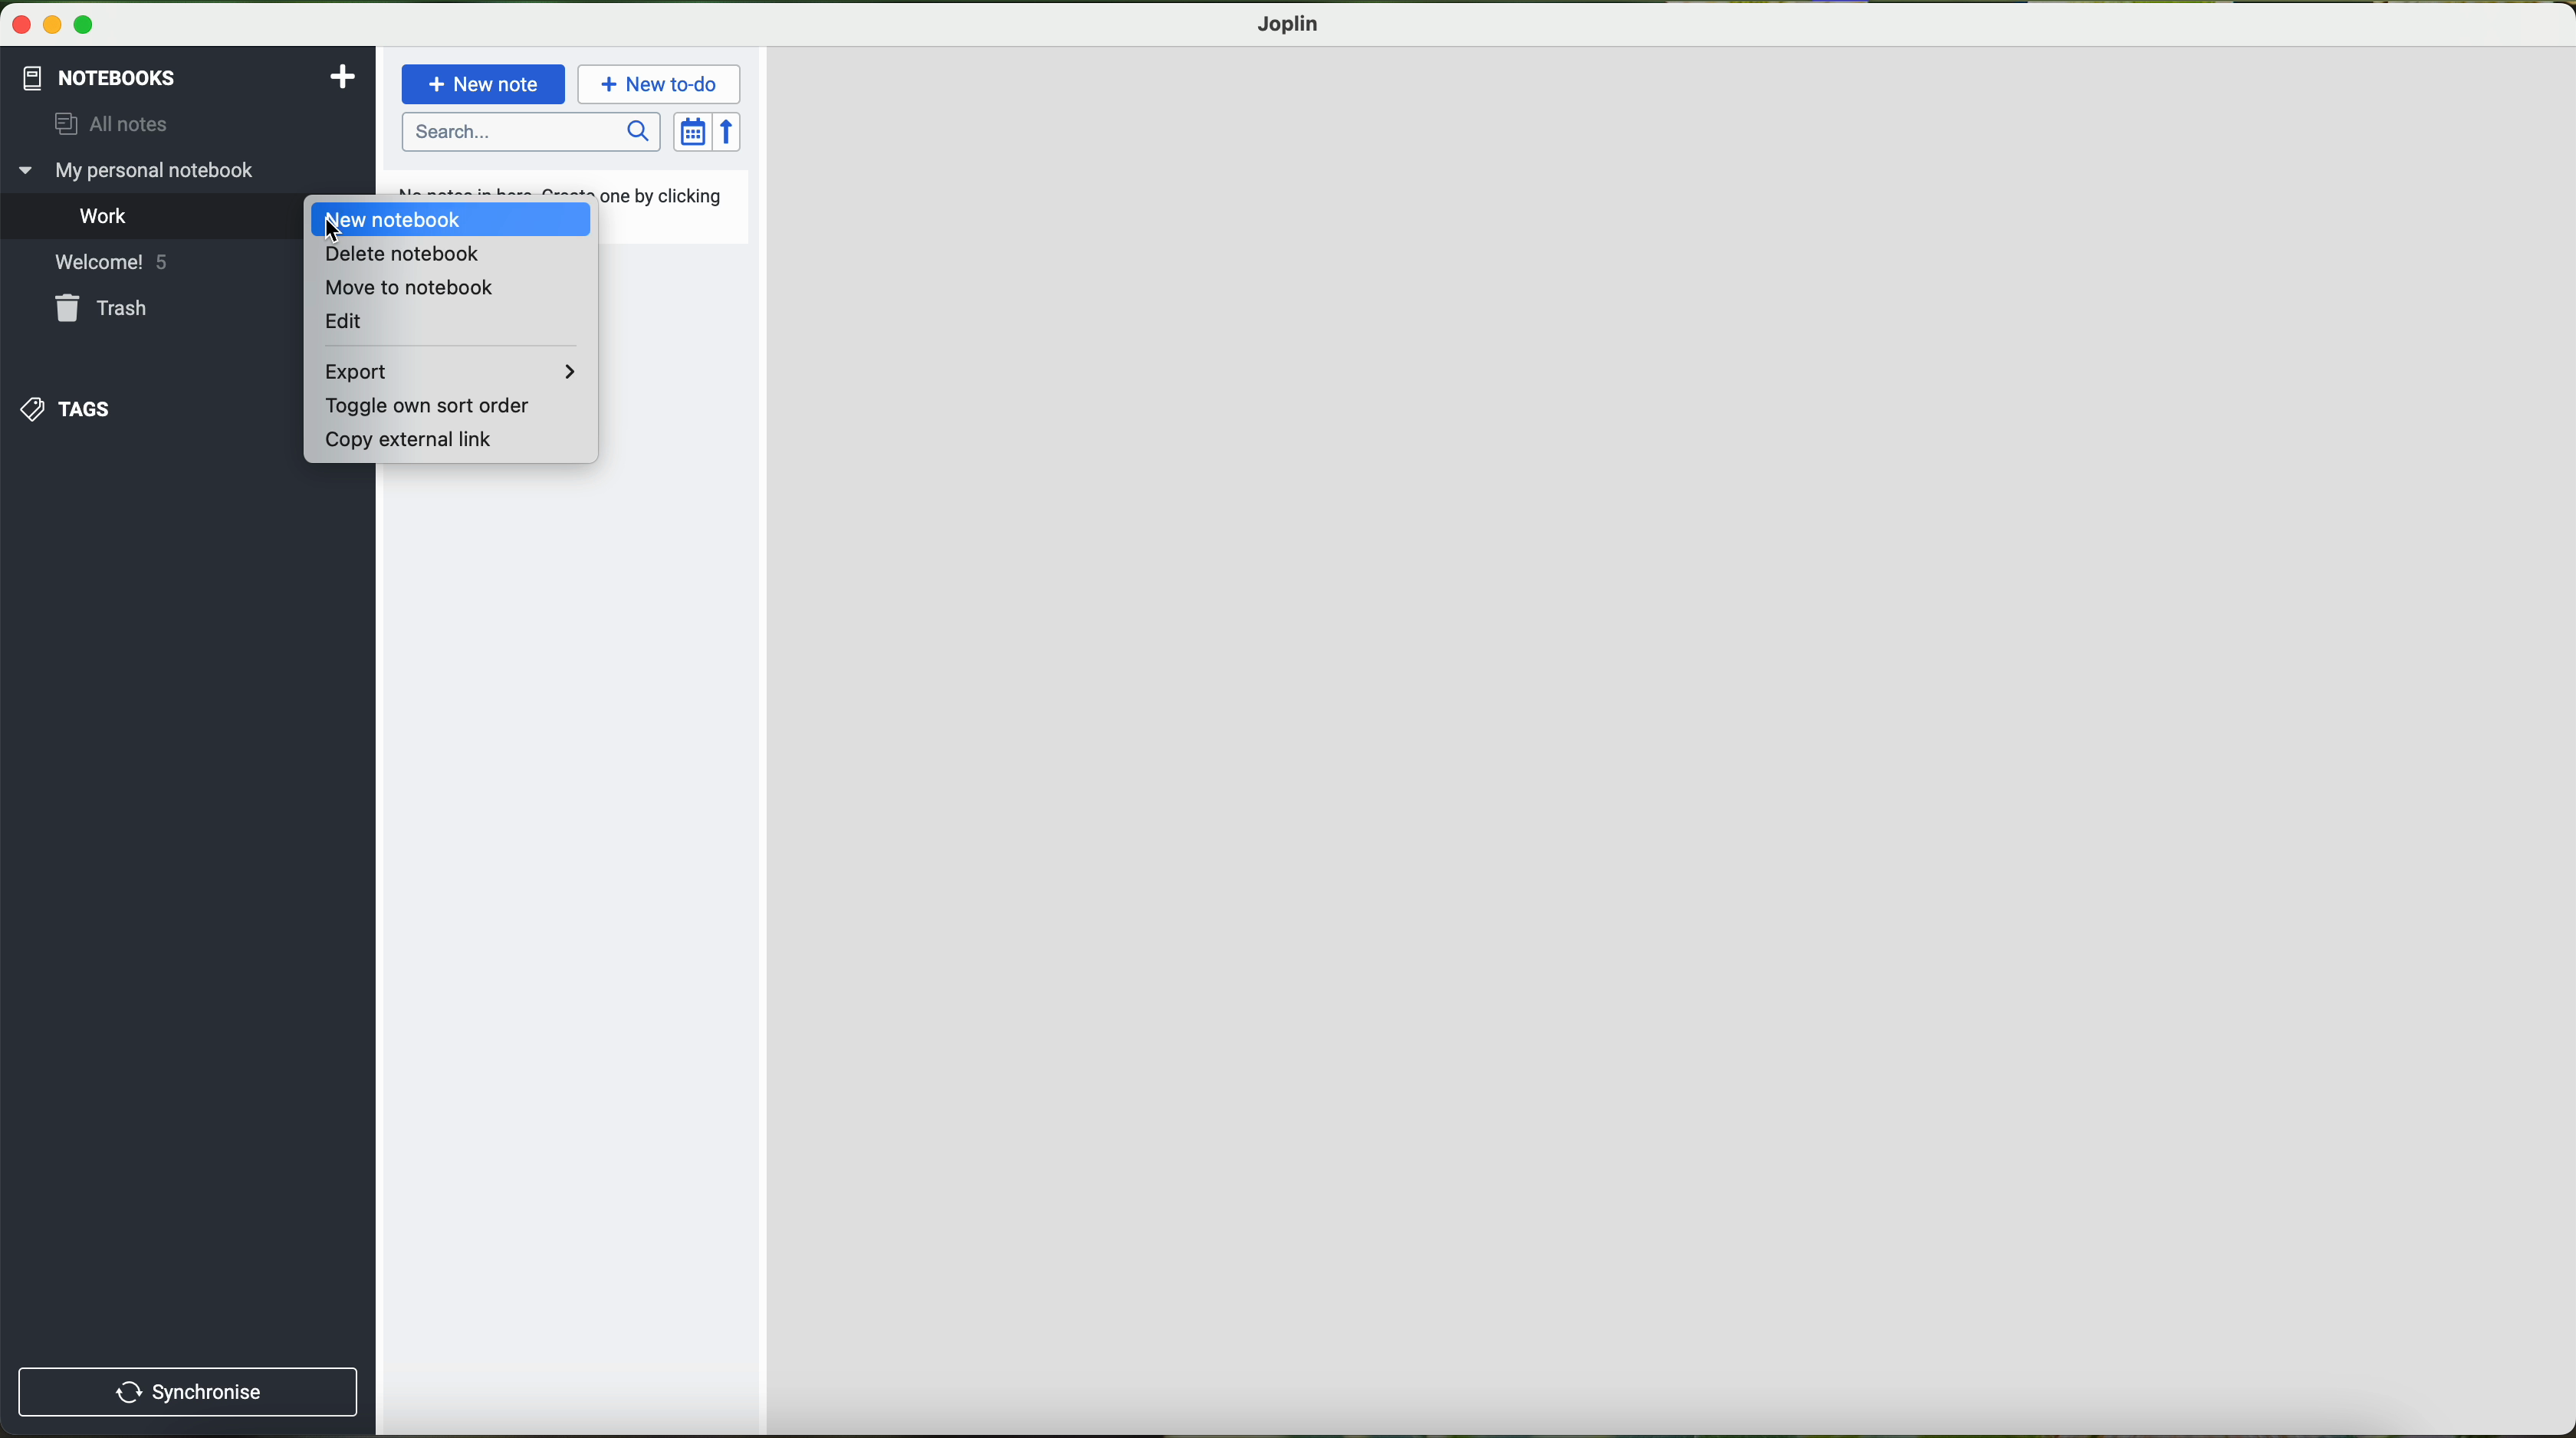 The width and height of the screenshot is (2576, 1438). What do you see at coordinates (106, 308) in the screenshot?
I see `trash` at bounding box center [106, 308].